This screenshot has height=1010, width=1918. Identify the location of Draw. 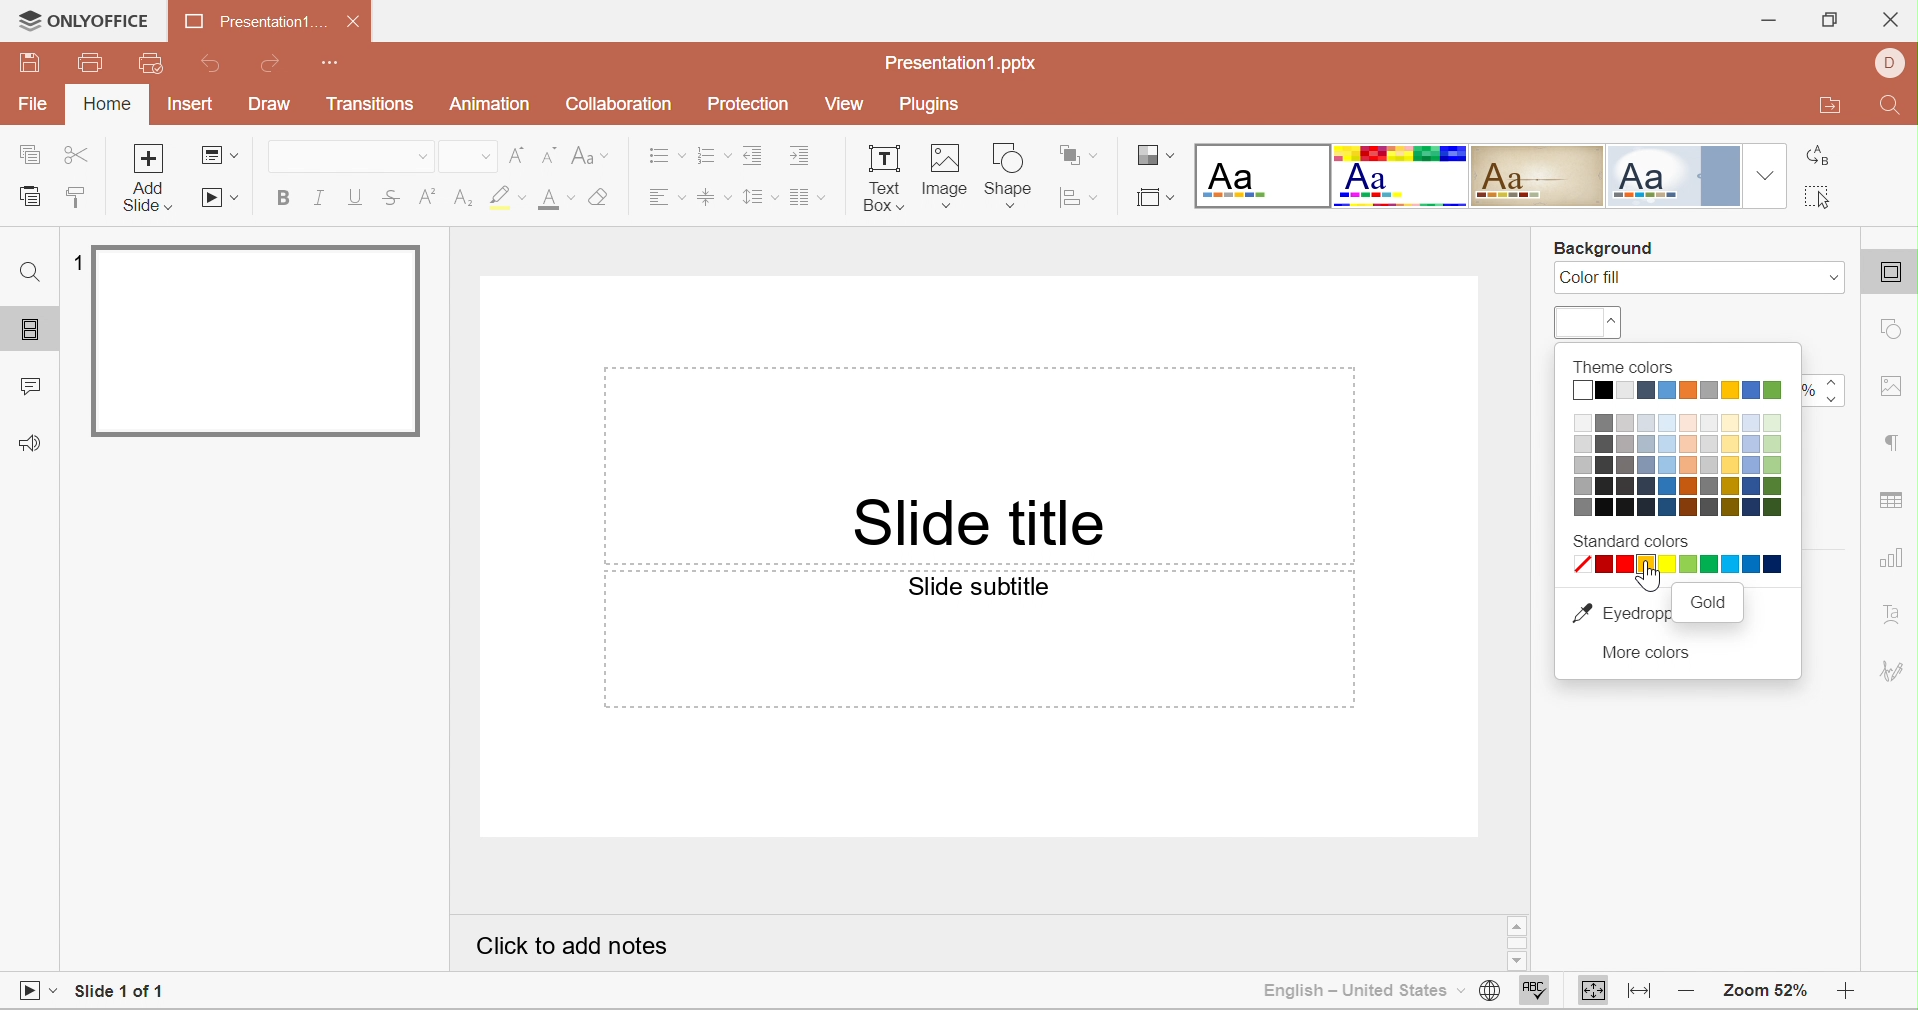
(273, 105).